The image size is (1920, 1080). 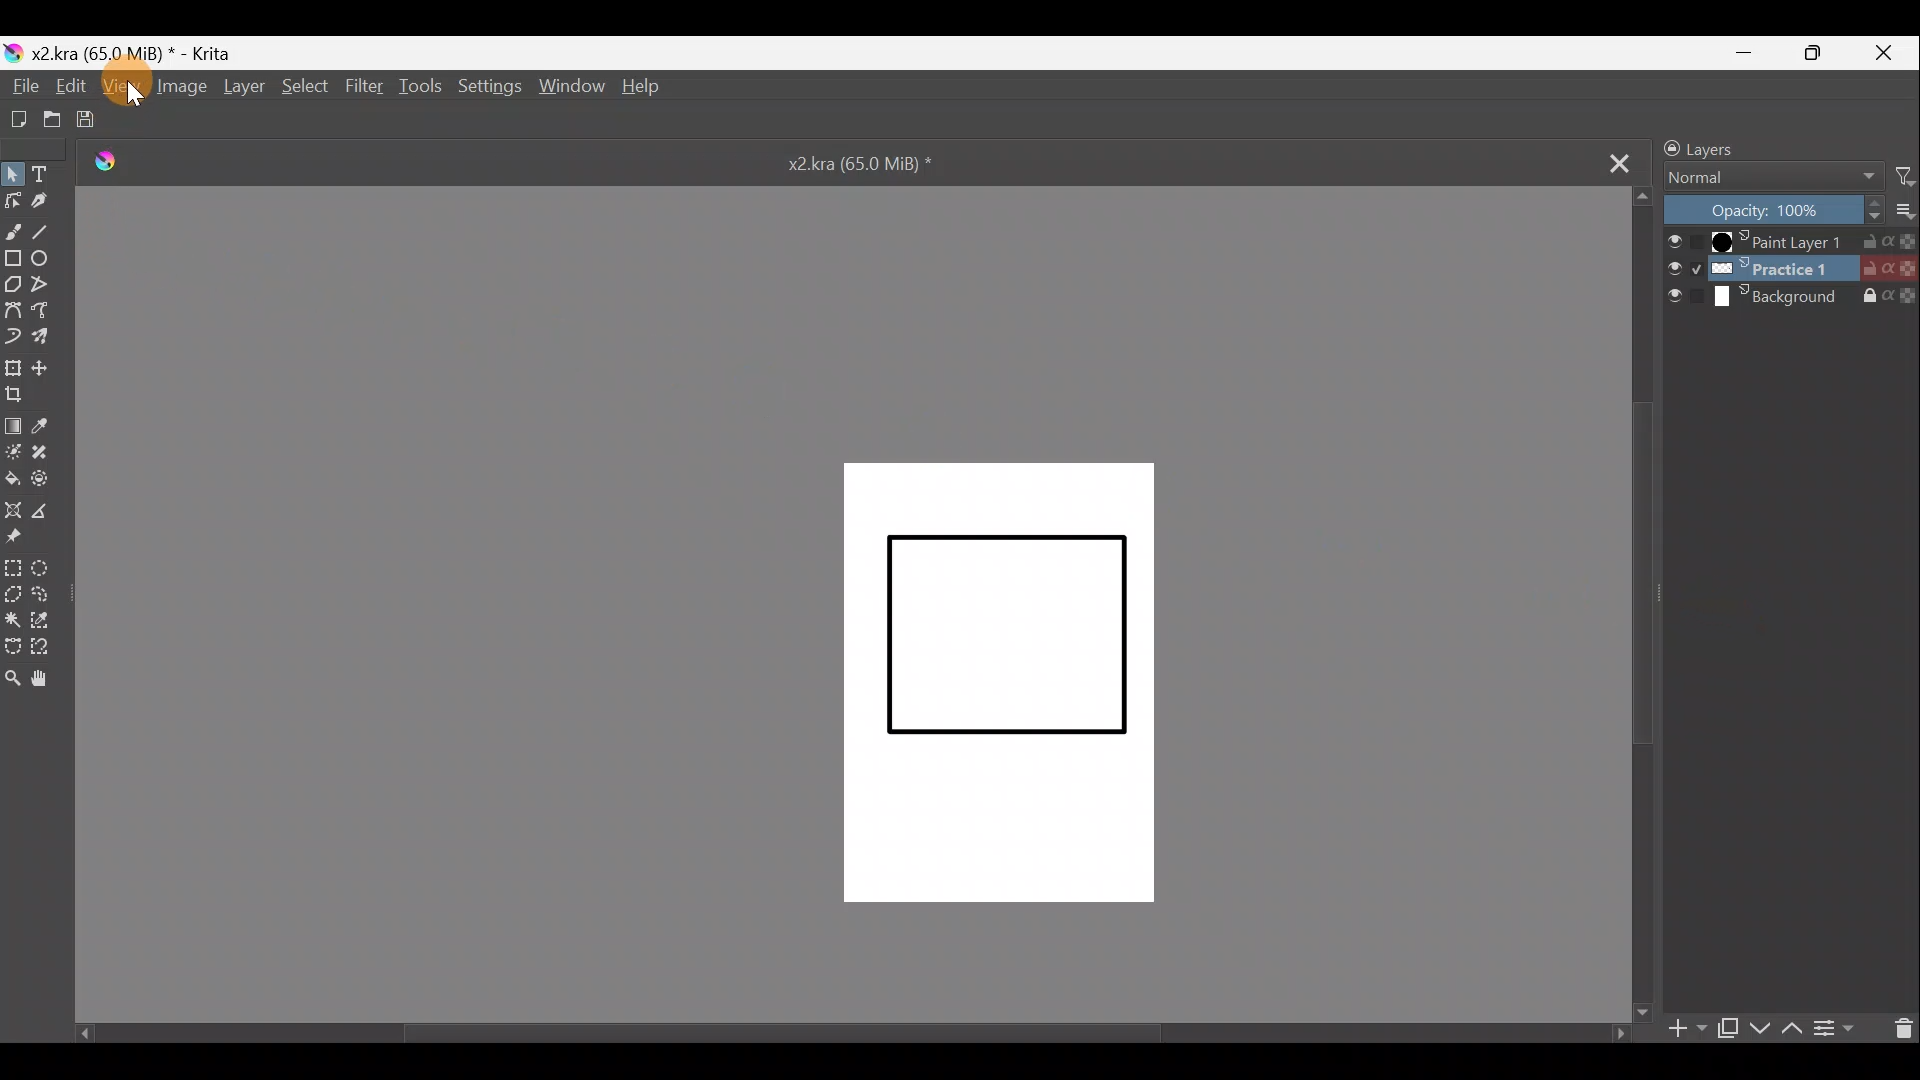 What do you see at coordinates (16, 617) in the screenshot?
I see `Contiguous selection tool` at bounding box center [16, 617].